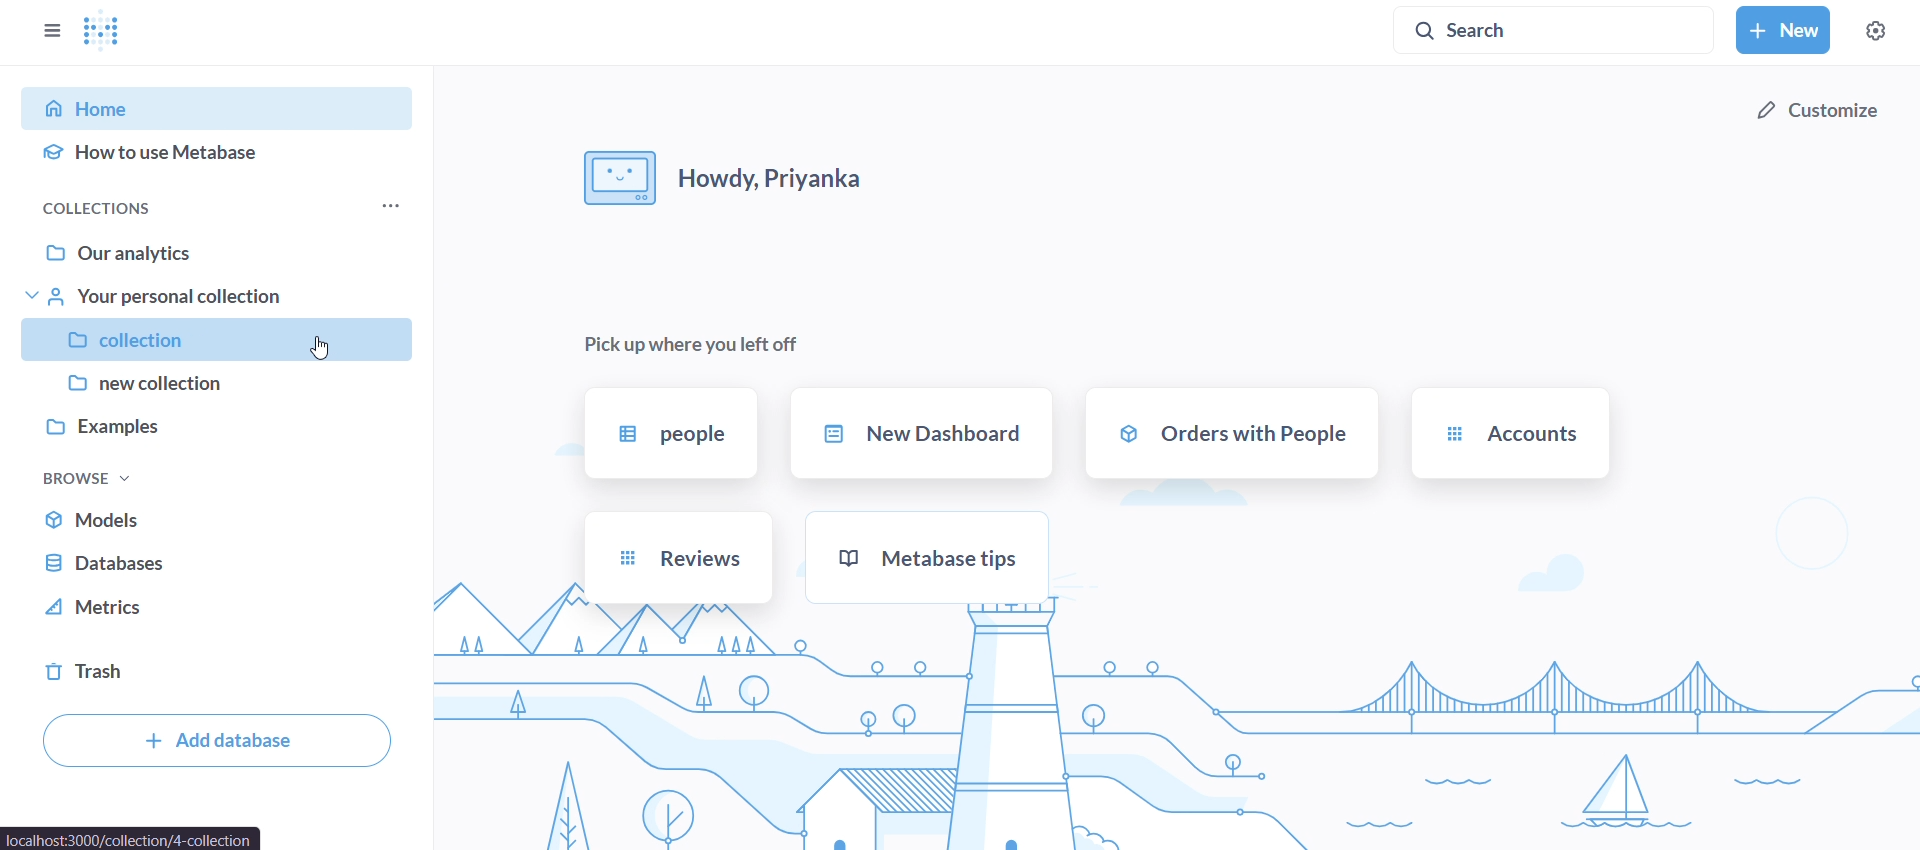 This screenshot has height=850, width=1920. Describe the element at coordinates (217, 296) in the screenshot. I see `your personal collection` at that location.